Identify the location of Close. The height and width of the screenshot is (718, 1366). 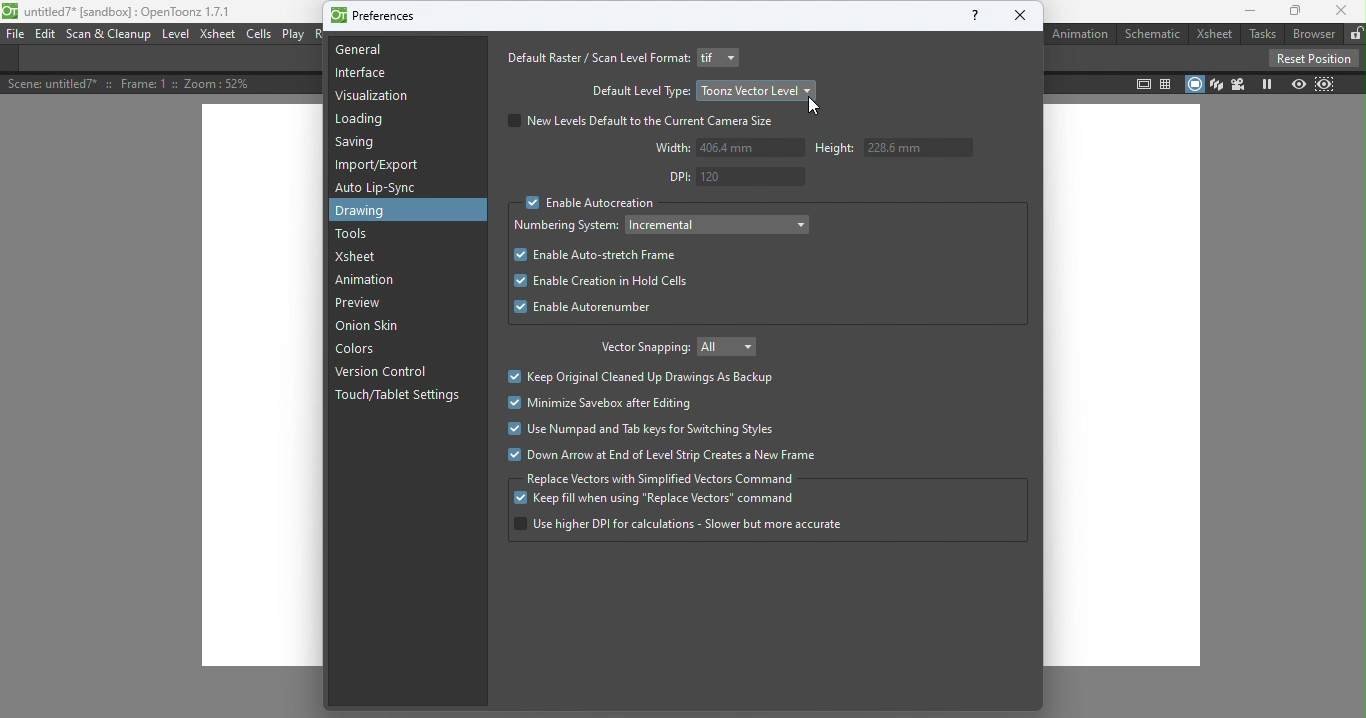
(1025, 15).